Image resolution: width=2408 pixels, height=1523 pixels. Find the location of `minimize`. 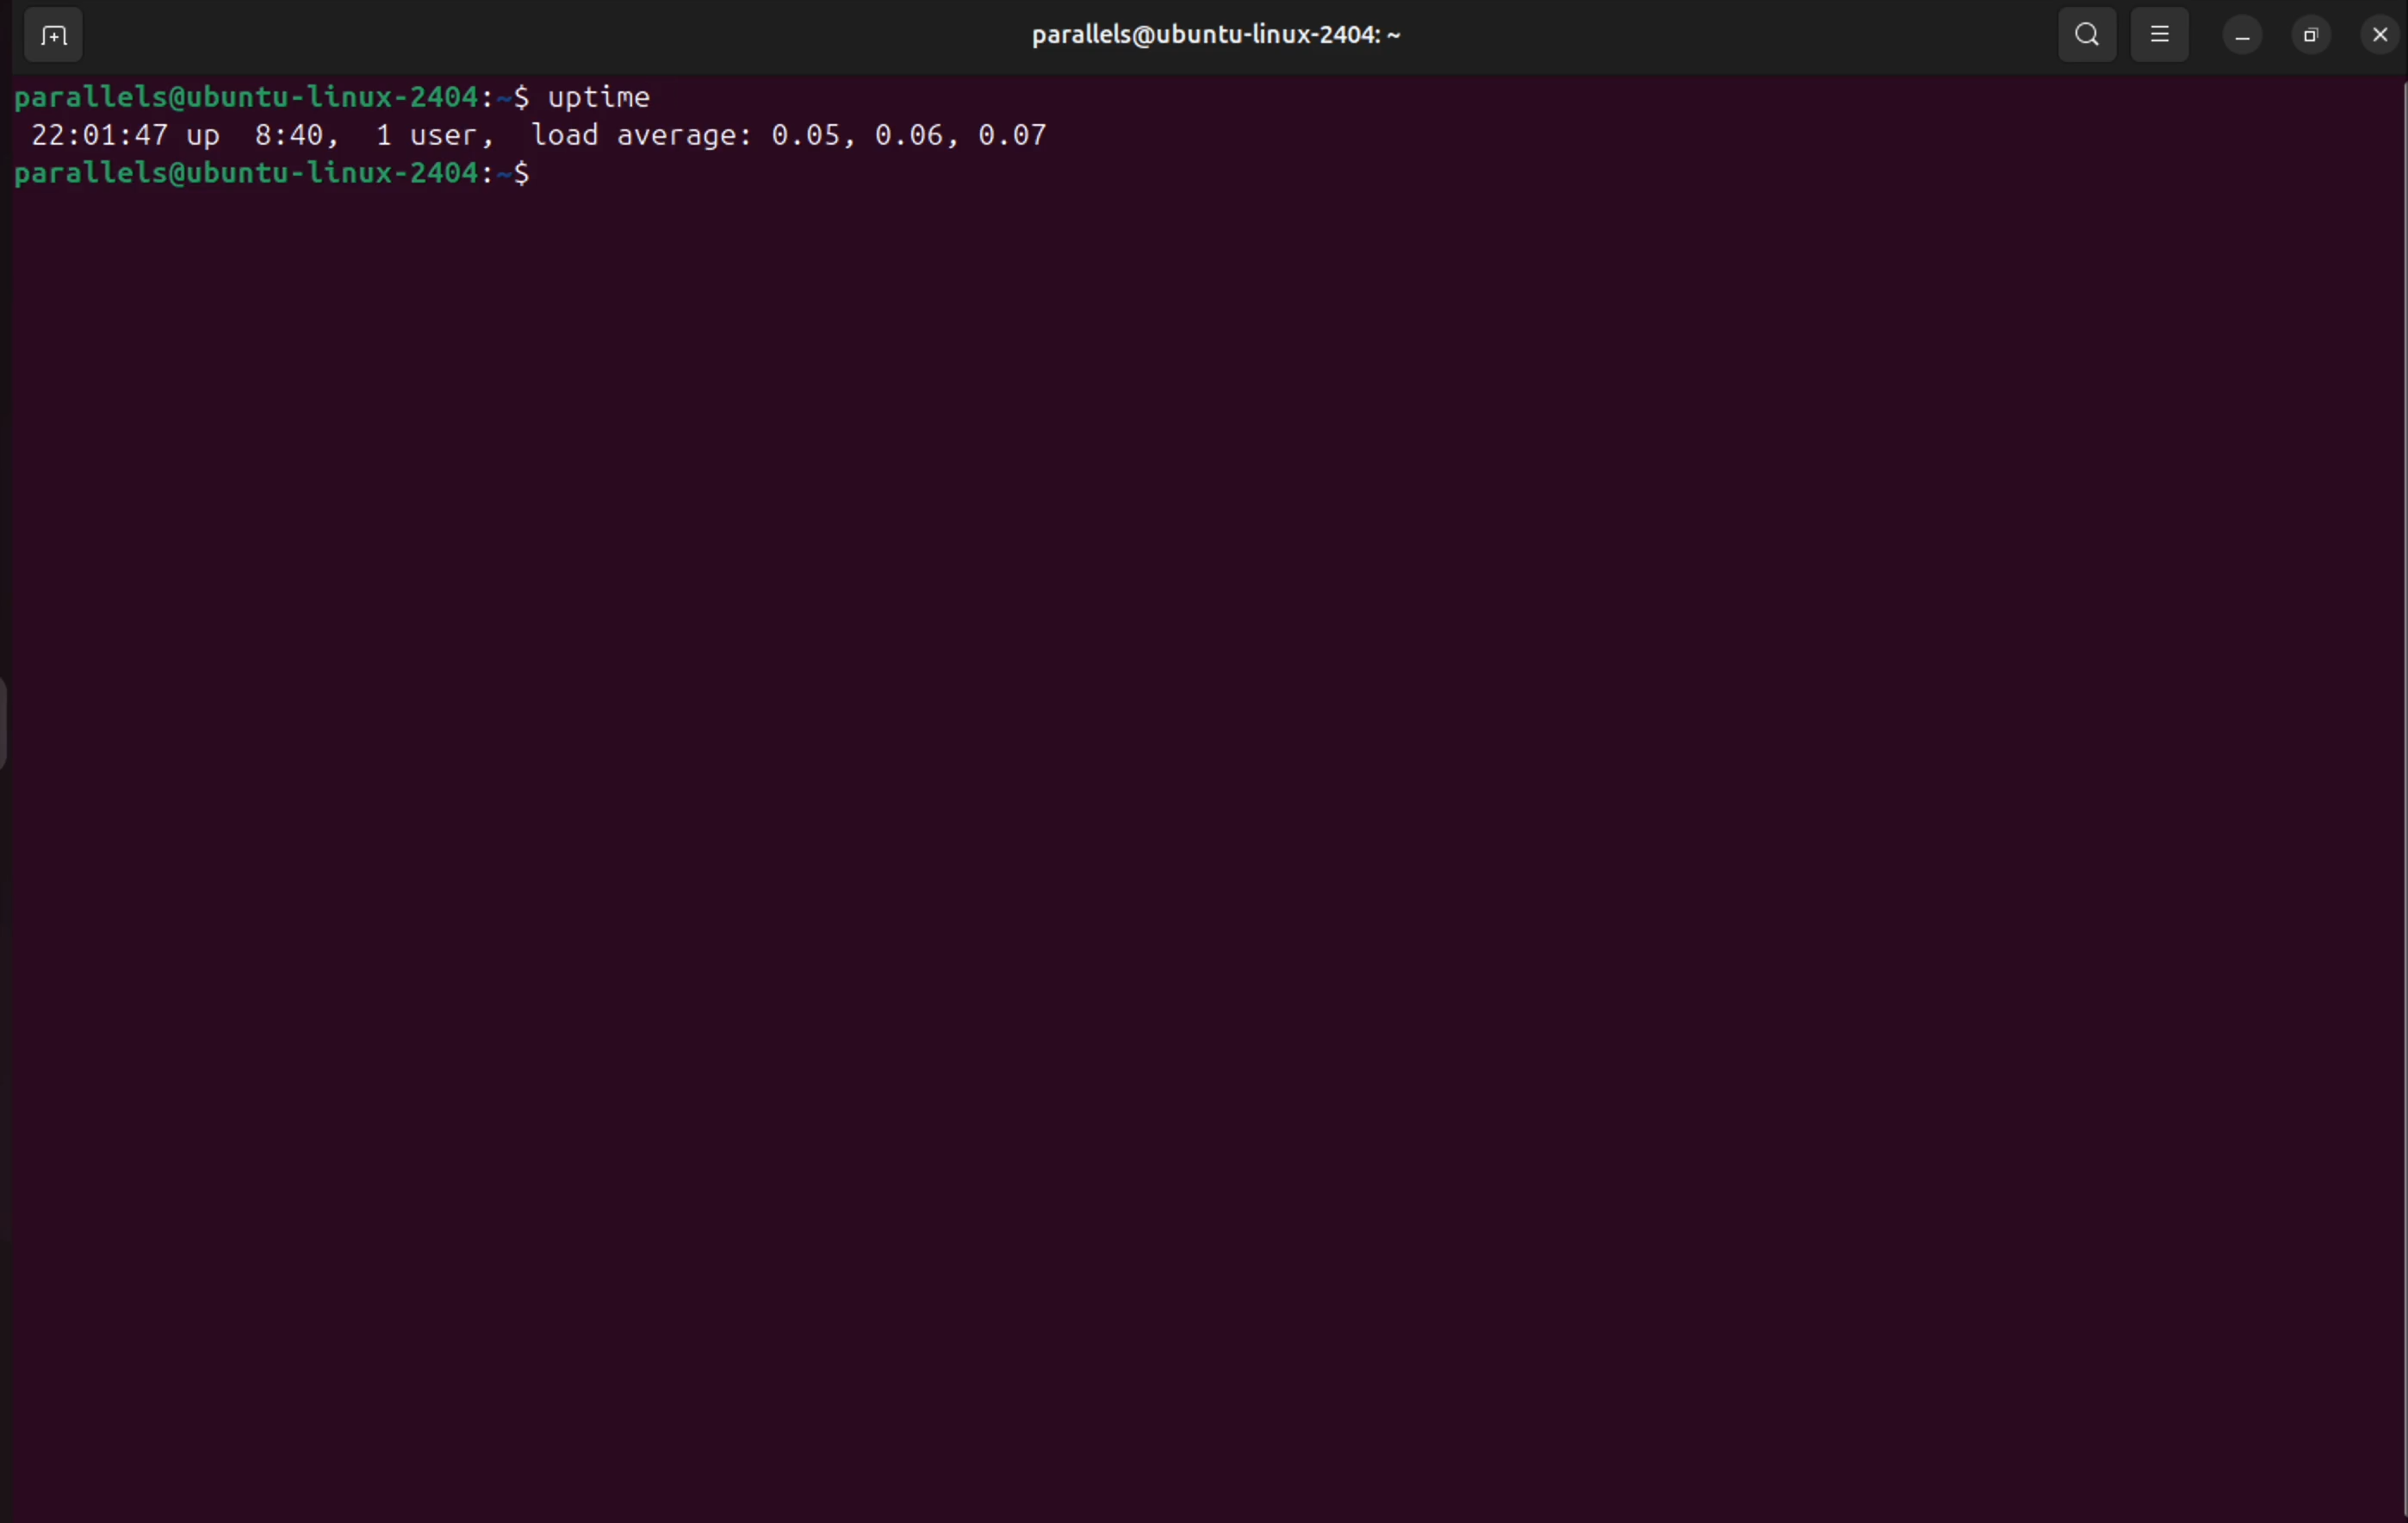

minimize is located at coordinates (2235, 36).